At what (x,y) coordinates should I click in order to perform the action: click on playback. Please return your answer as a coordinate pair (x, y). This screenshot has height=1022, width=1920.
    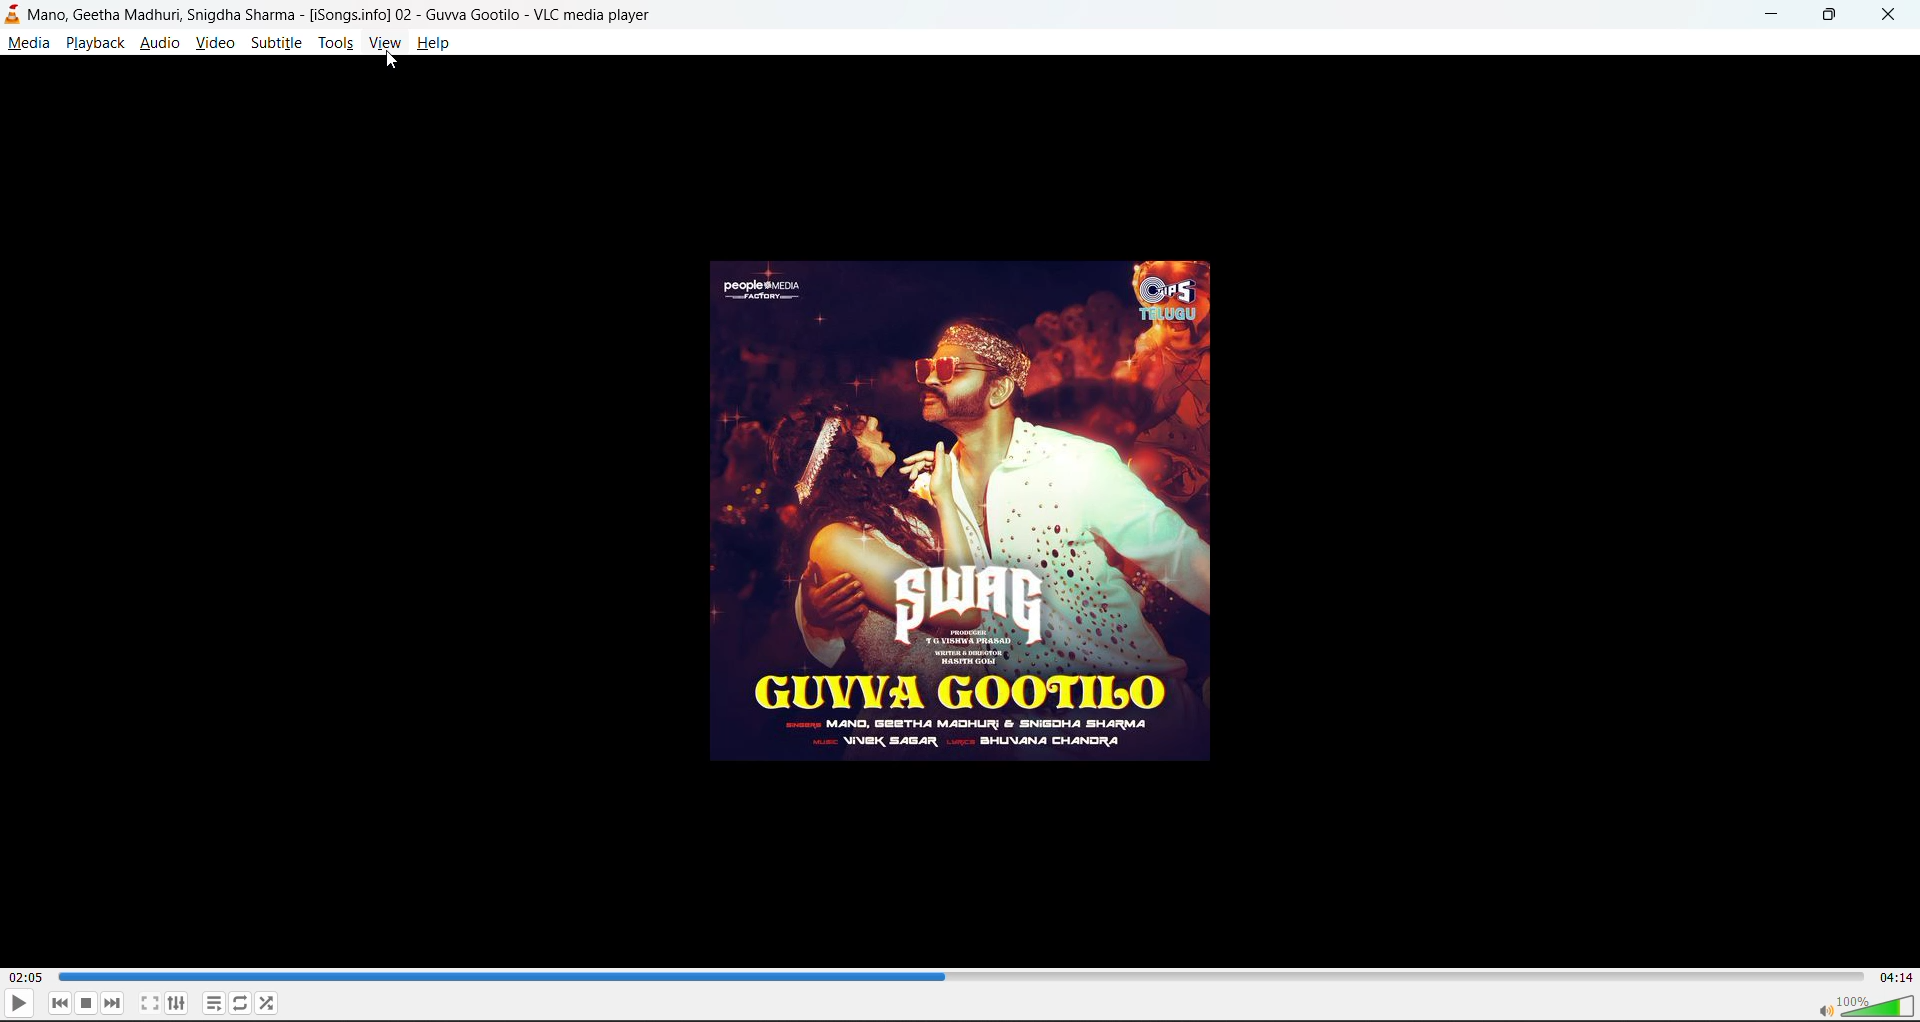
    Looking at the image, I should click on (95, 44).